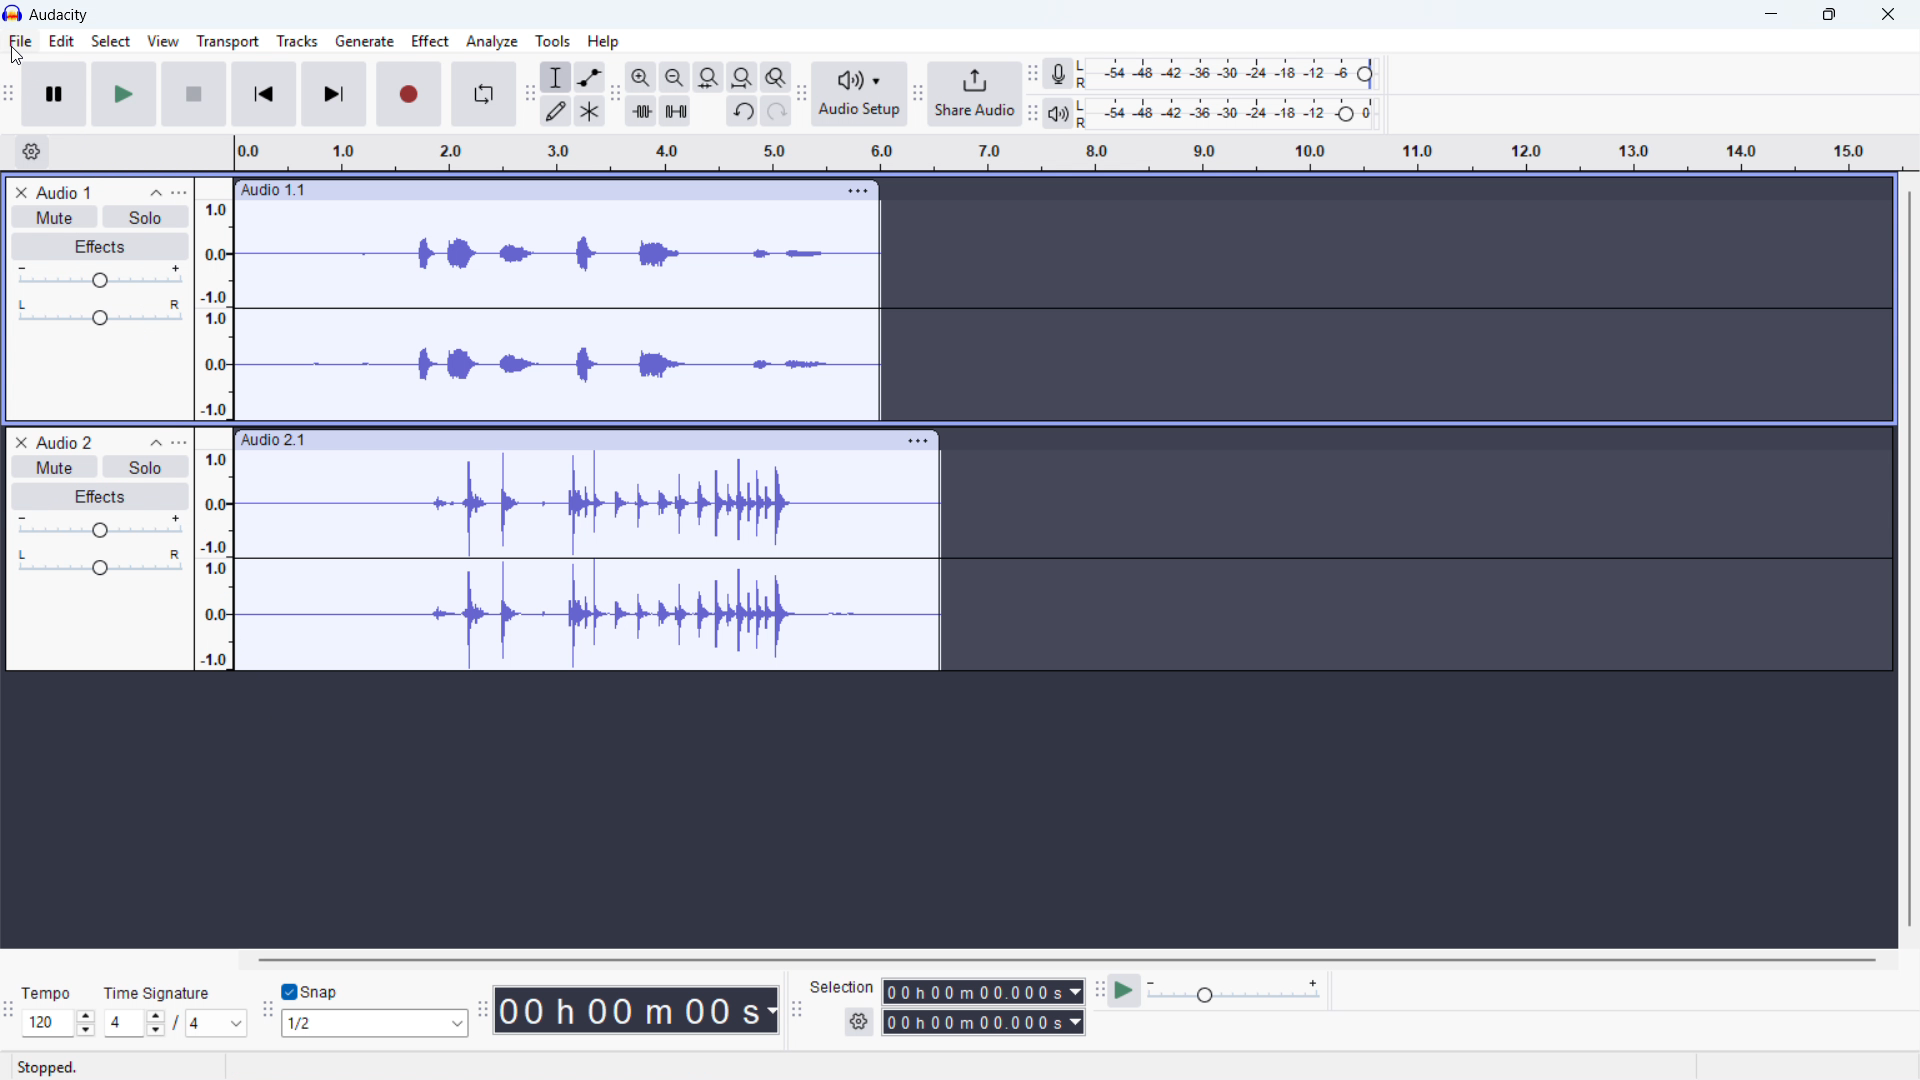 Image resolution: width=1920 pixels, height=1080 pixels. Describe the element at coordinates (21, 441) in the screenshot. I see `Remove track ` at that location.